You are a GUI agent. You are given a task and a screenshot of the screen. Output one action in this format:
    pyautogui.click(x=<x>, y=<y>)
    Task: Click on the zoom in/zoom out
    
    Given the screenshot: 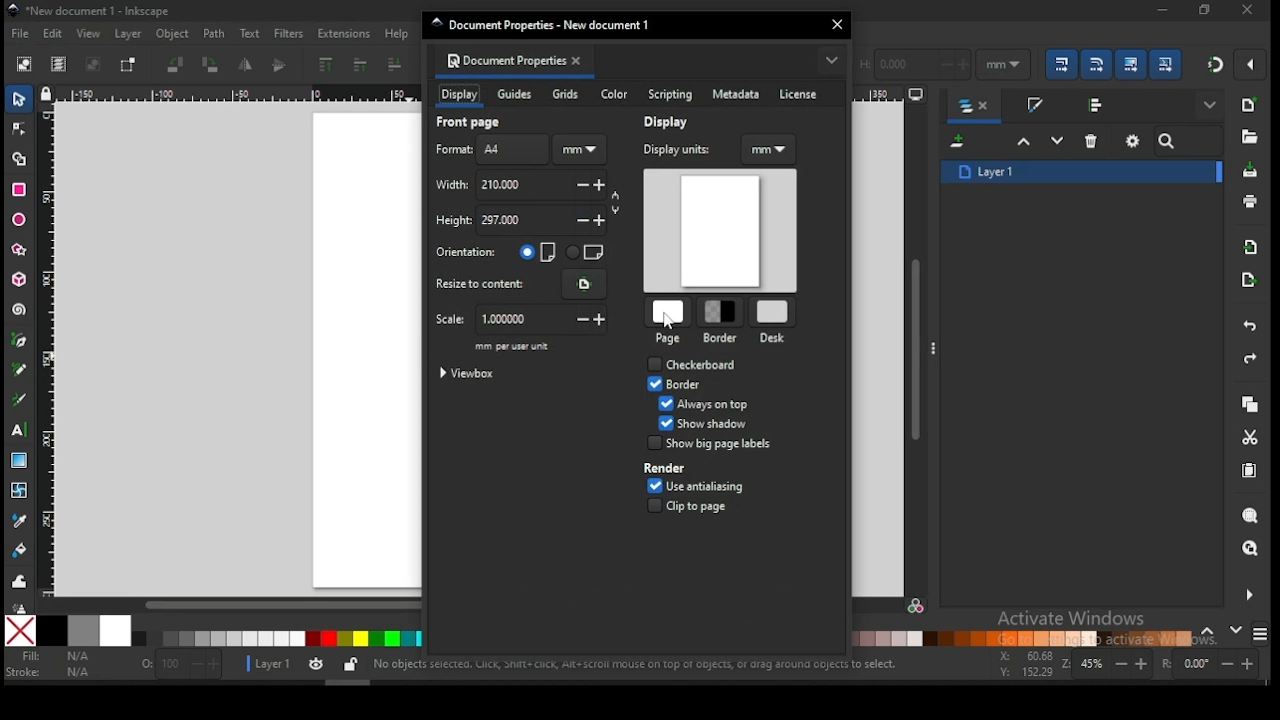 What is the action you would take?
    pyautogui.click(x=1108, y=664)
    